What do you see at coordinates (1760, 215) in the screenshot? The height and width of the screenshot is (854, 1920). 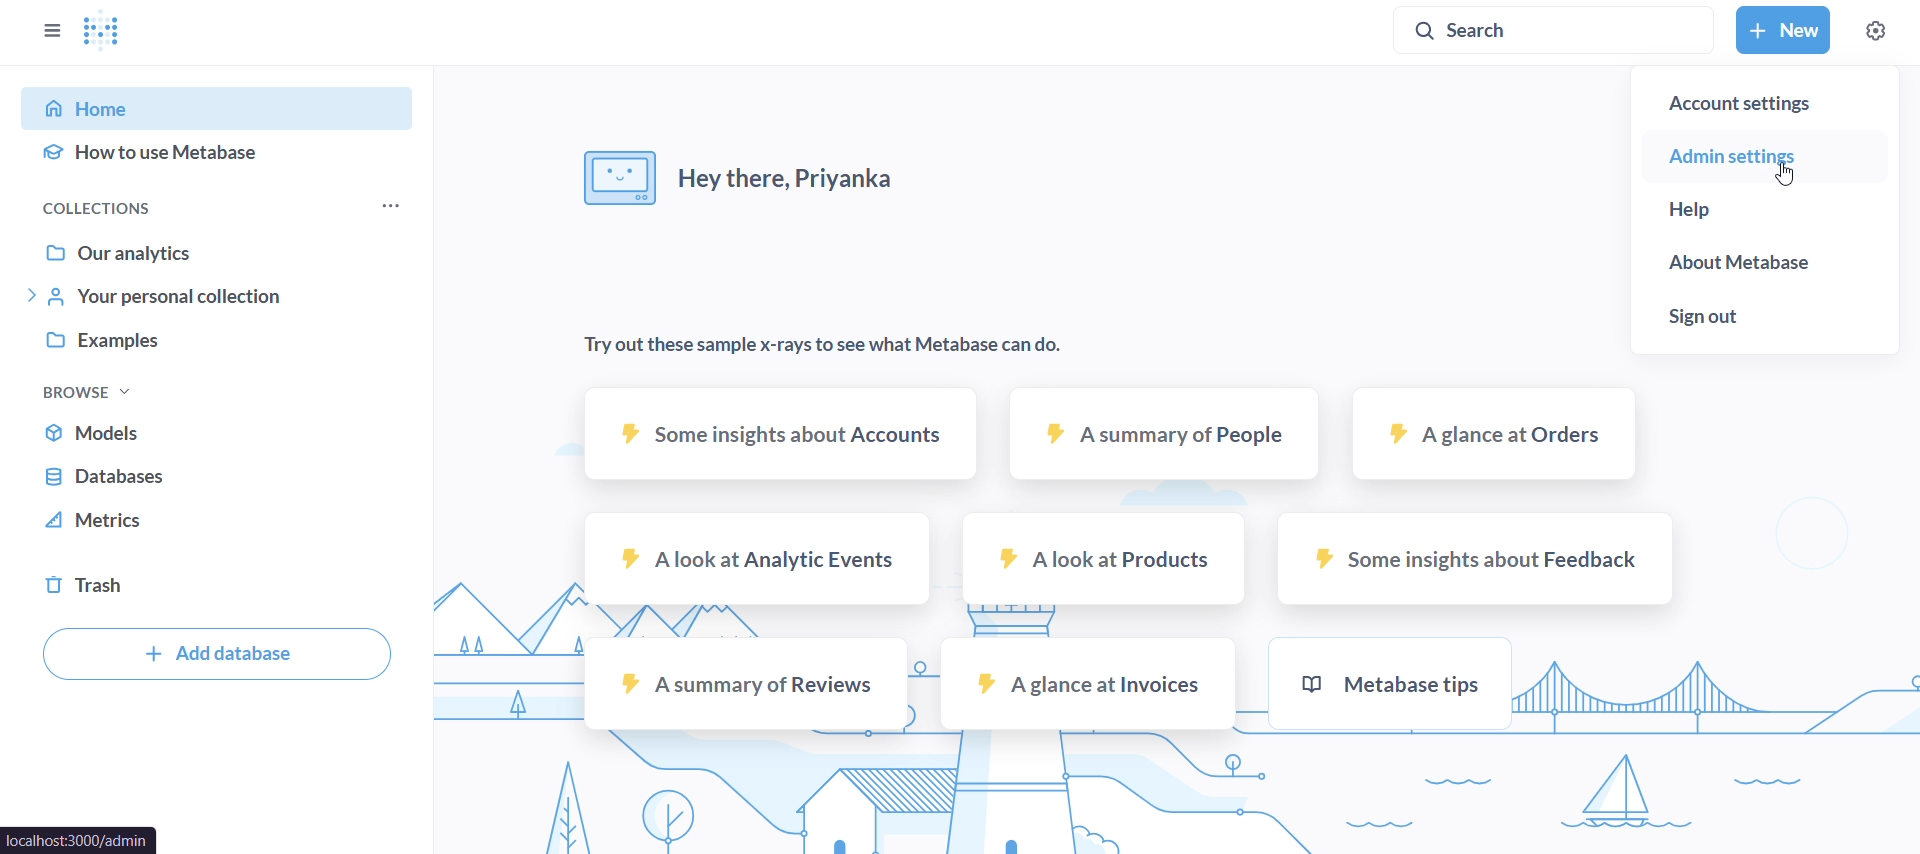 I see `help` at bounding box center [1760, 215].